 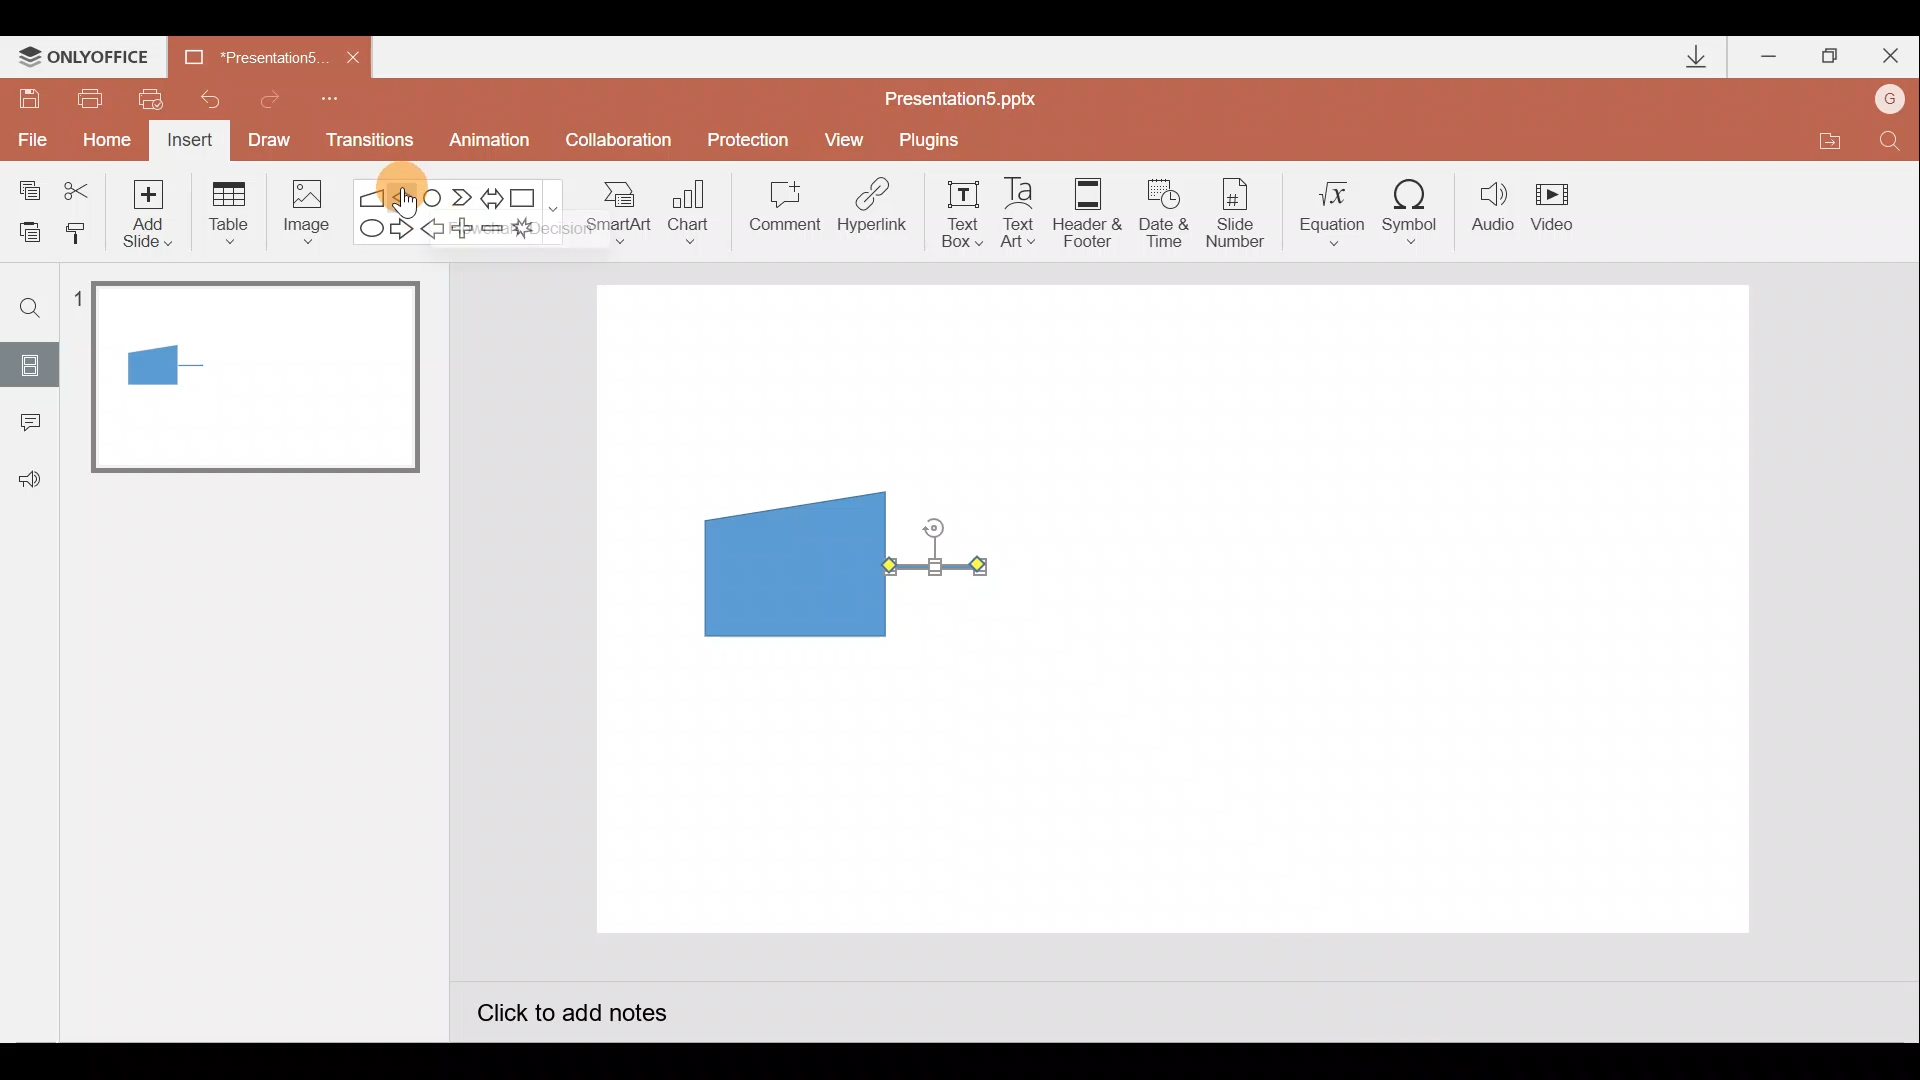 I want to click on Slide number, so click(x=1241, y=213).